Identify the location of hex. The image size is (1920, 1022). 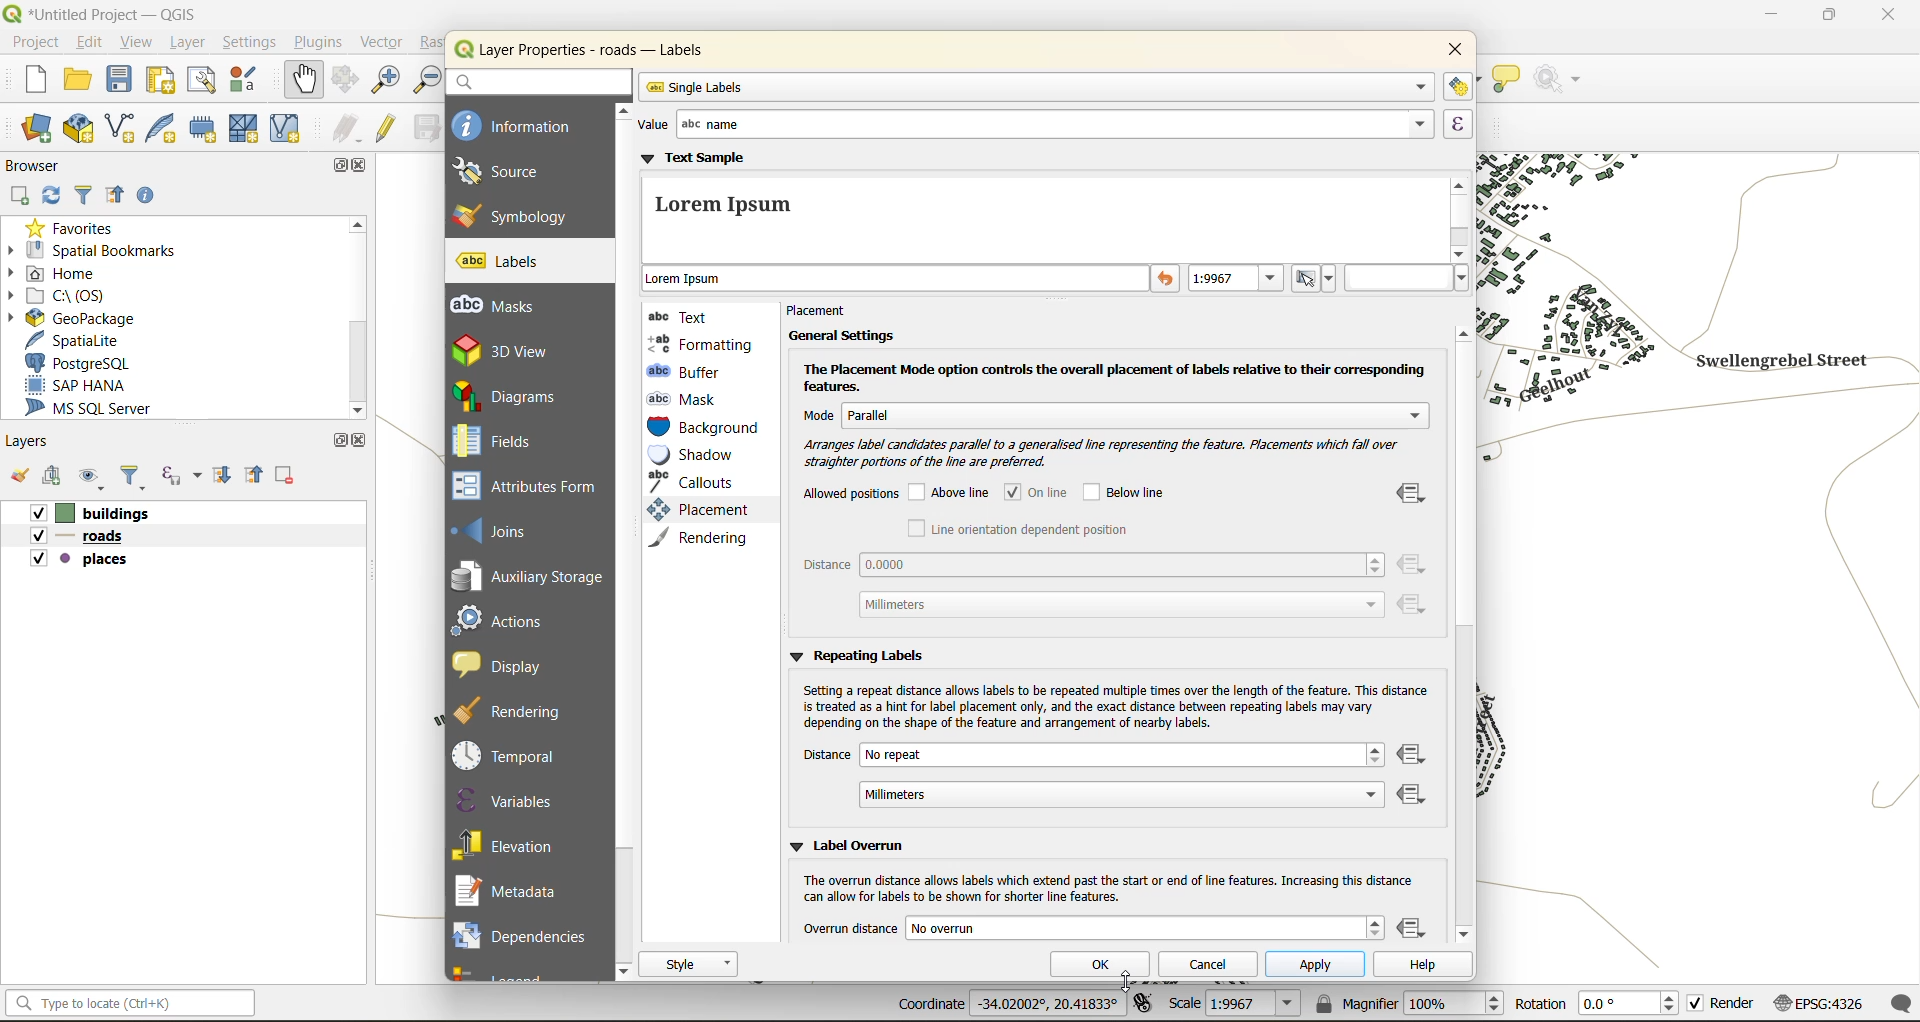
(1407, 278).